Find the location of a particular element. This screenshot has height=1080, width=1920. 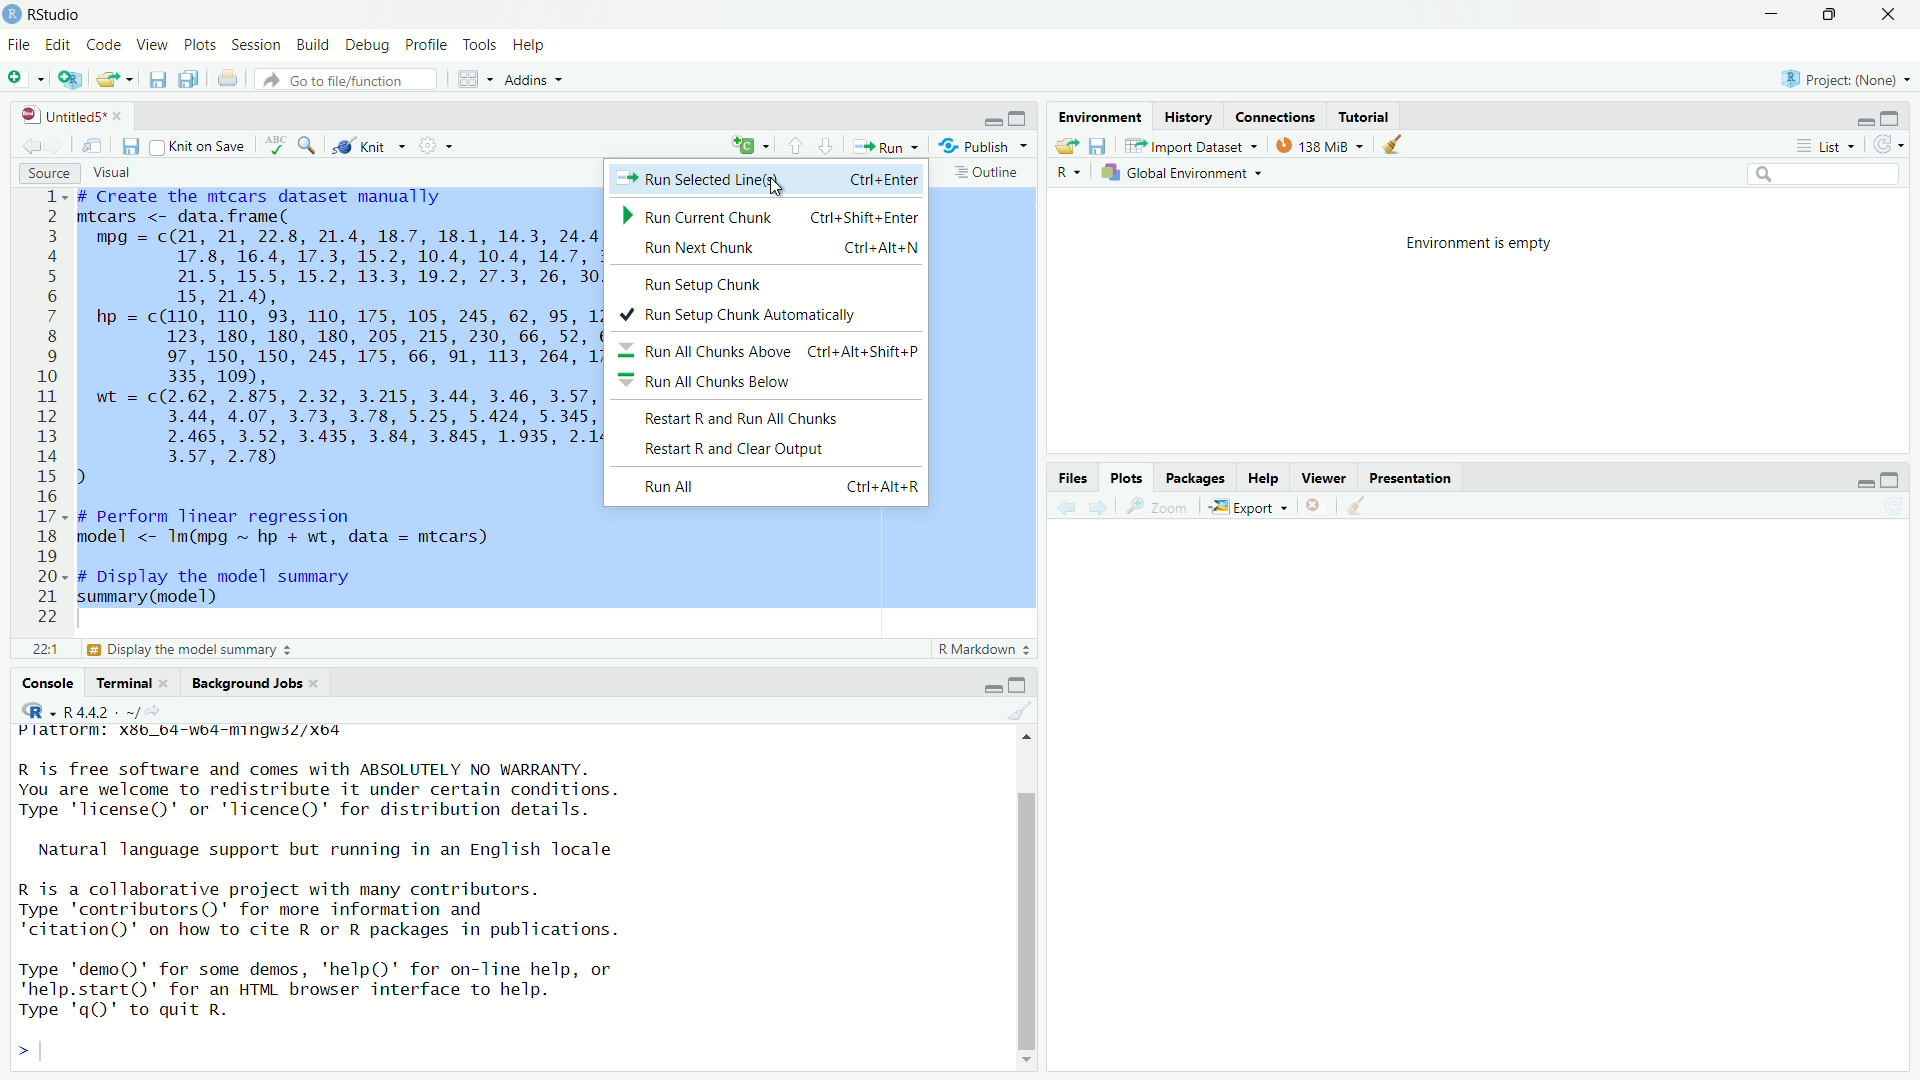

Restart R and Clear Output is located at coordinates (731, 449).